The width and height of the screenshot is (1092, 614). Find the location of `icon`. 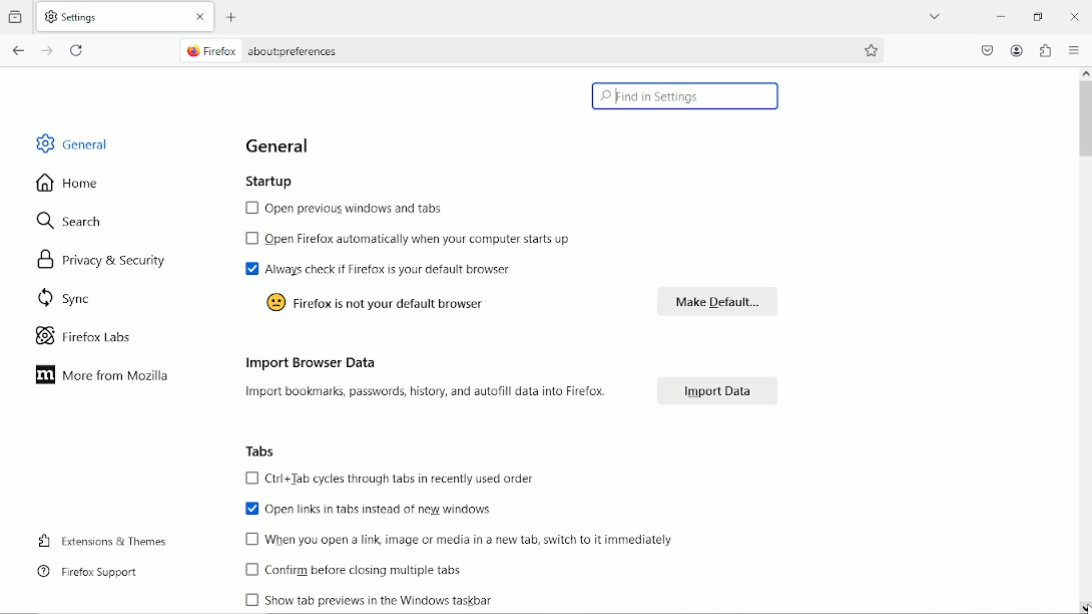

icon is located at coordinates (274, 302).